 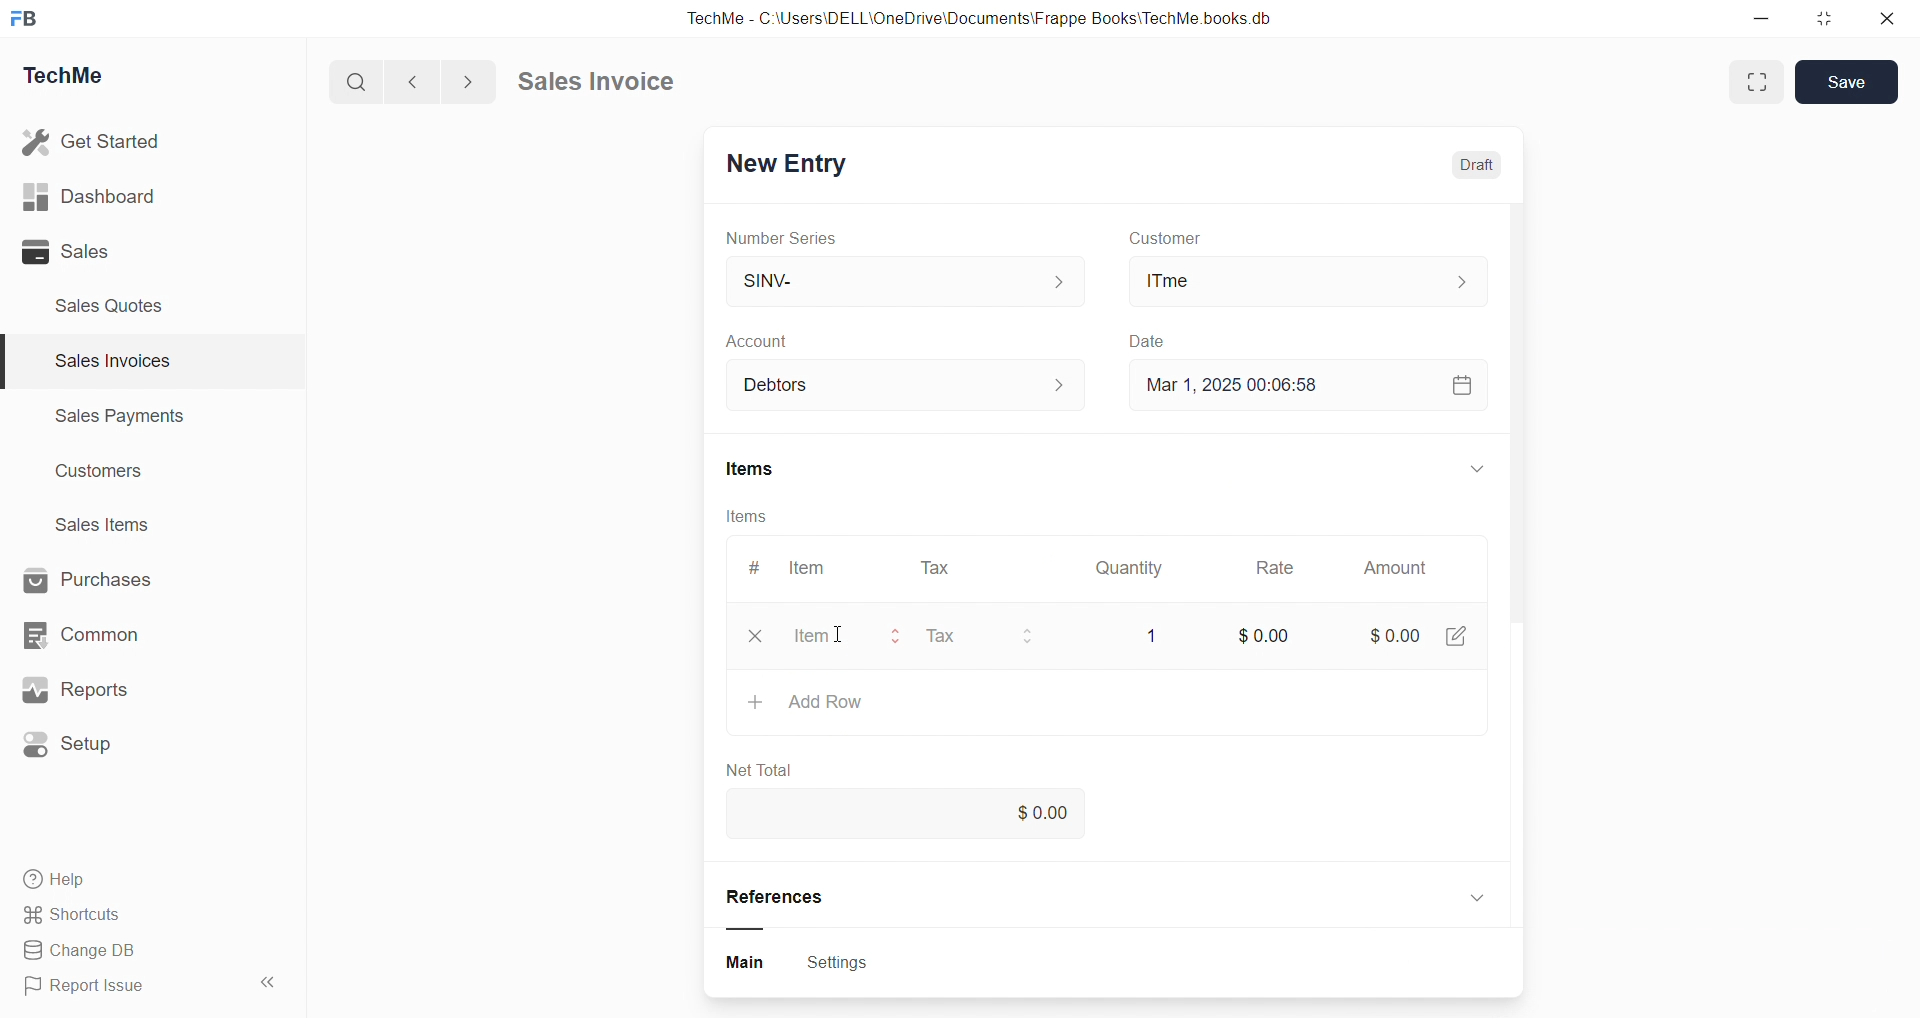 What do you see at coordinates (850, 964) in the screenshot?
I see `Settings` at bounding box center [850, 964].